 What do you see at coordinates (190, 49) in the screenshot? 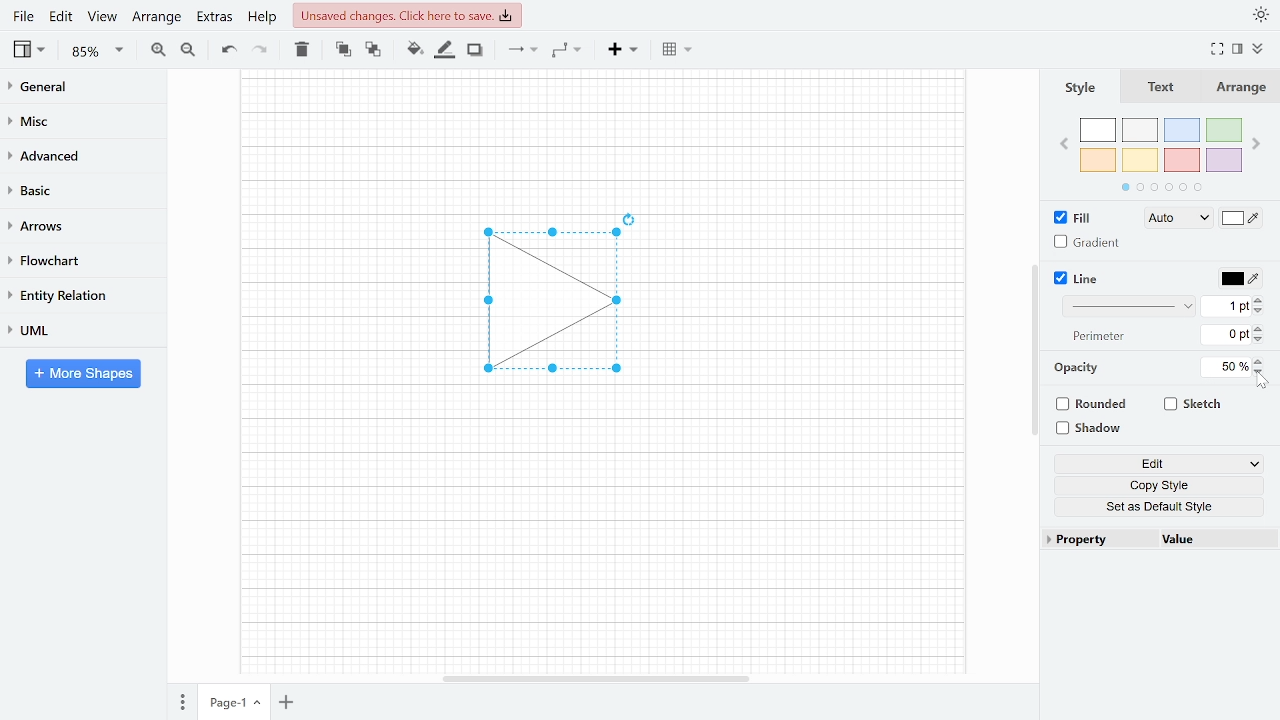
I see `Zoom out` at bounding box center [190, 49].